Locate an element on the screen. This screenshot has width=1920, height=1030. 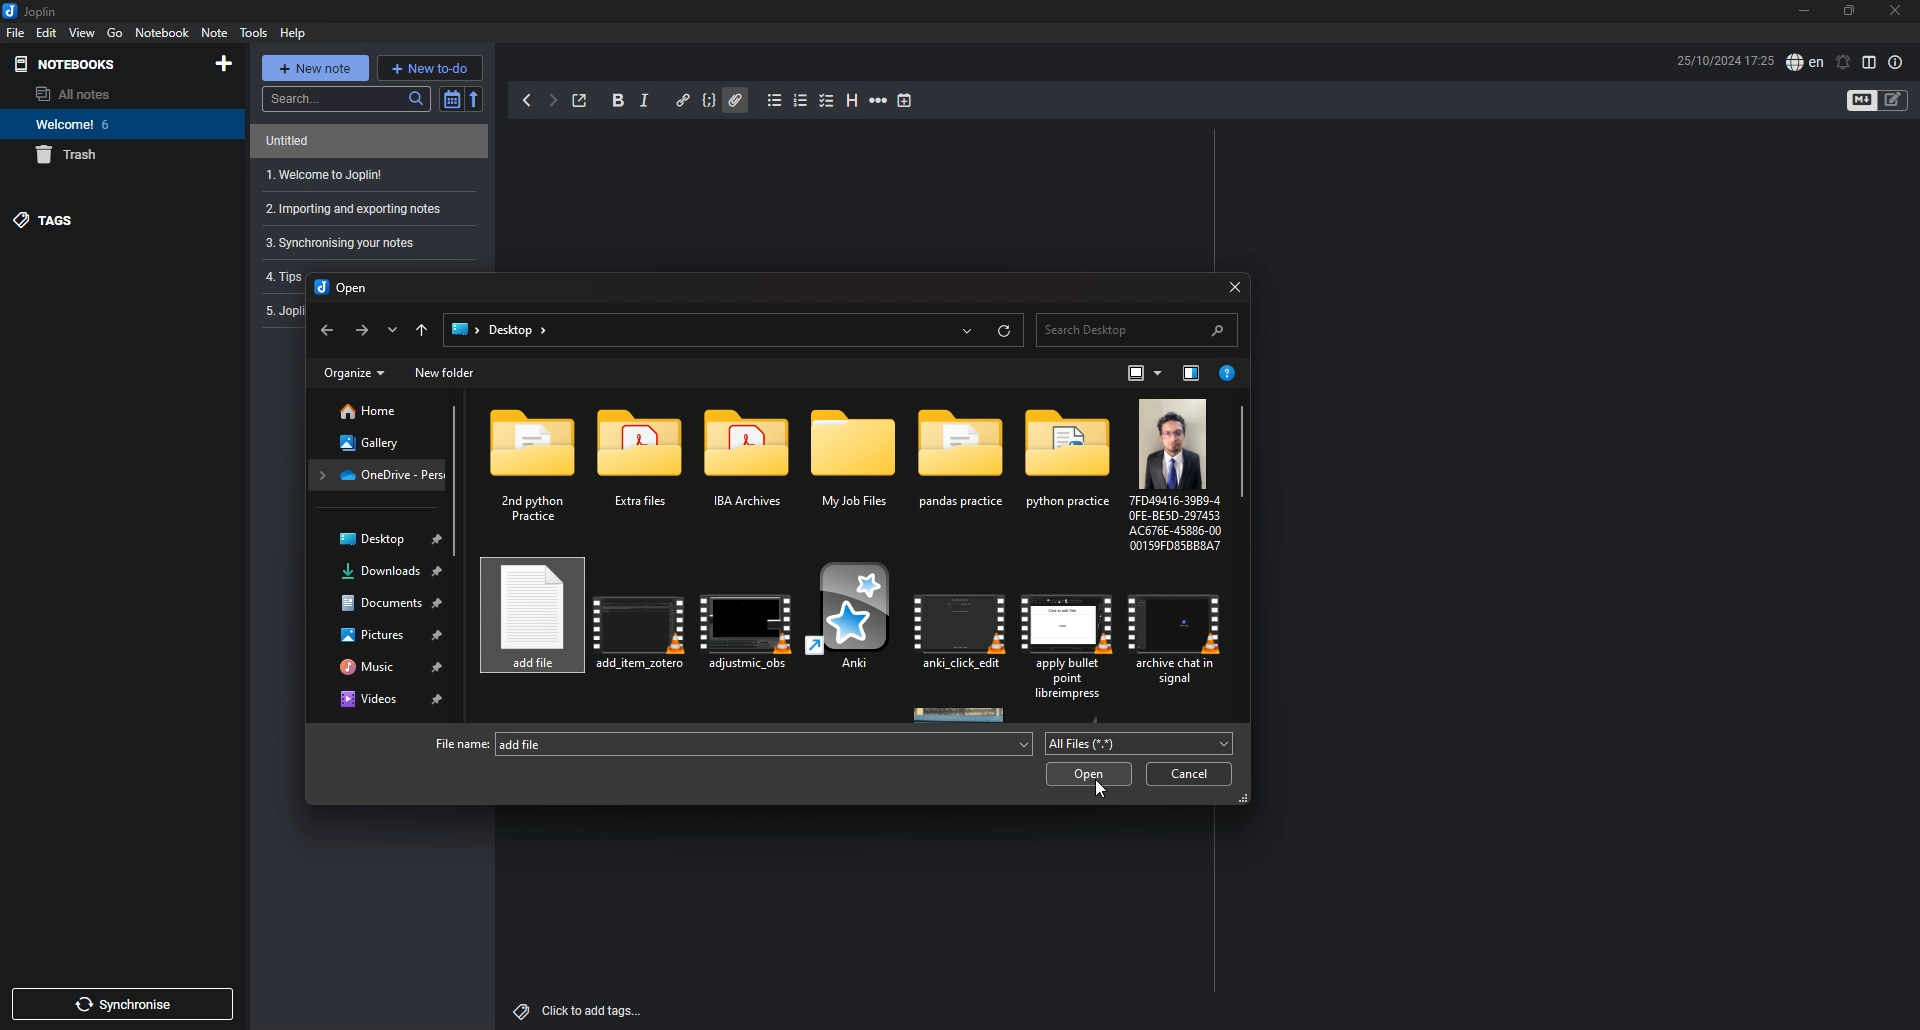
4. Tips is located at coordinates (281, 275).